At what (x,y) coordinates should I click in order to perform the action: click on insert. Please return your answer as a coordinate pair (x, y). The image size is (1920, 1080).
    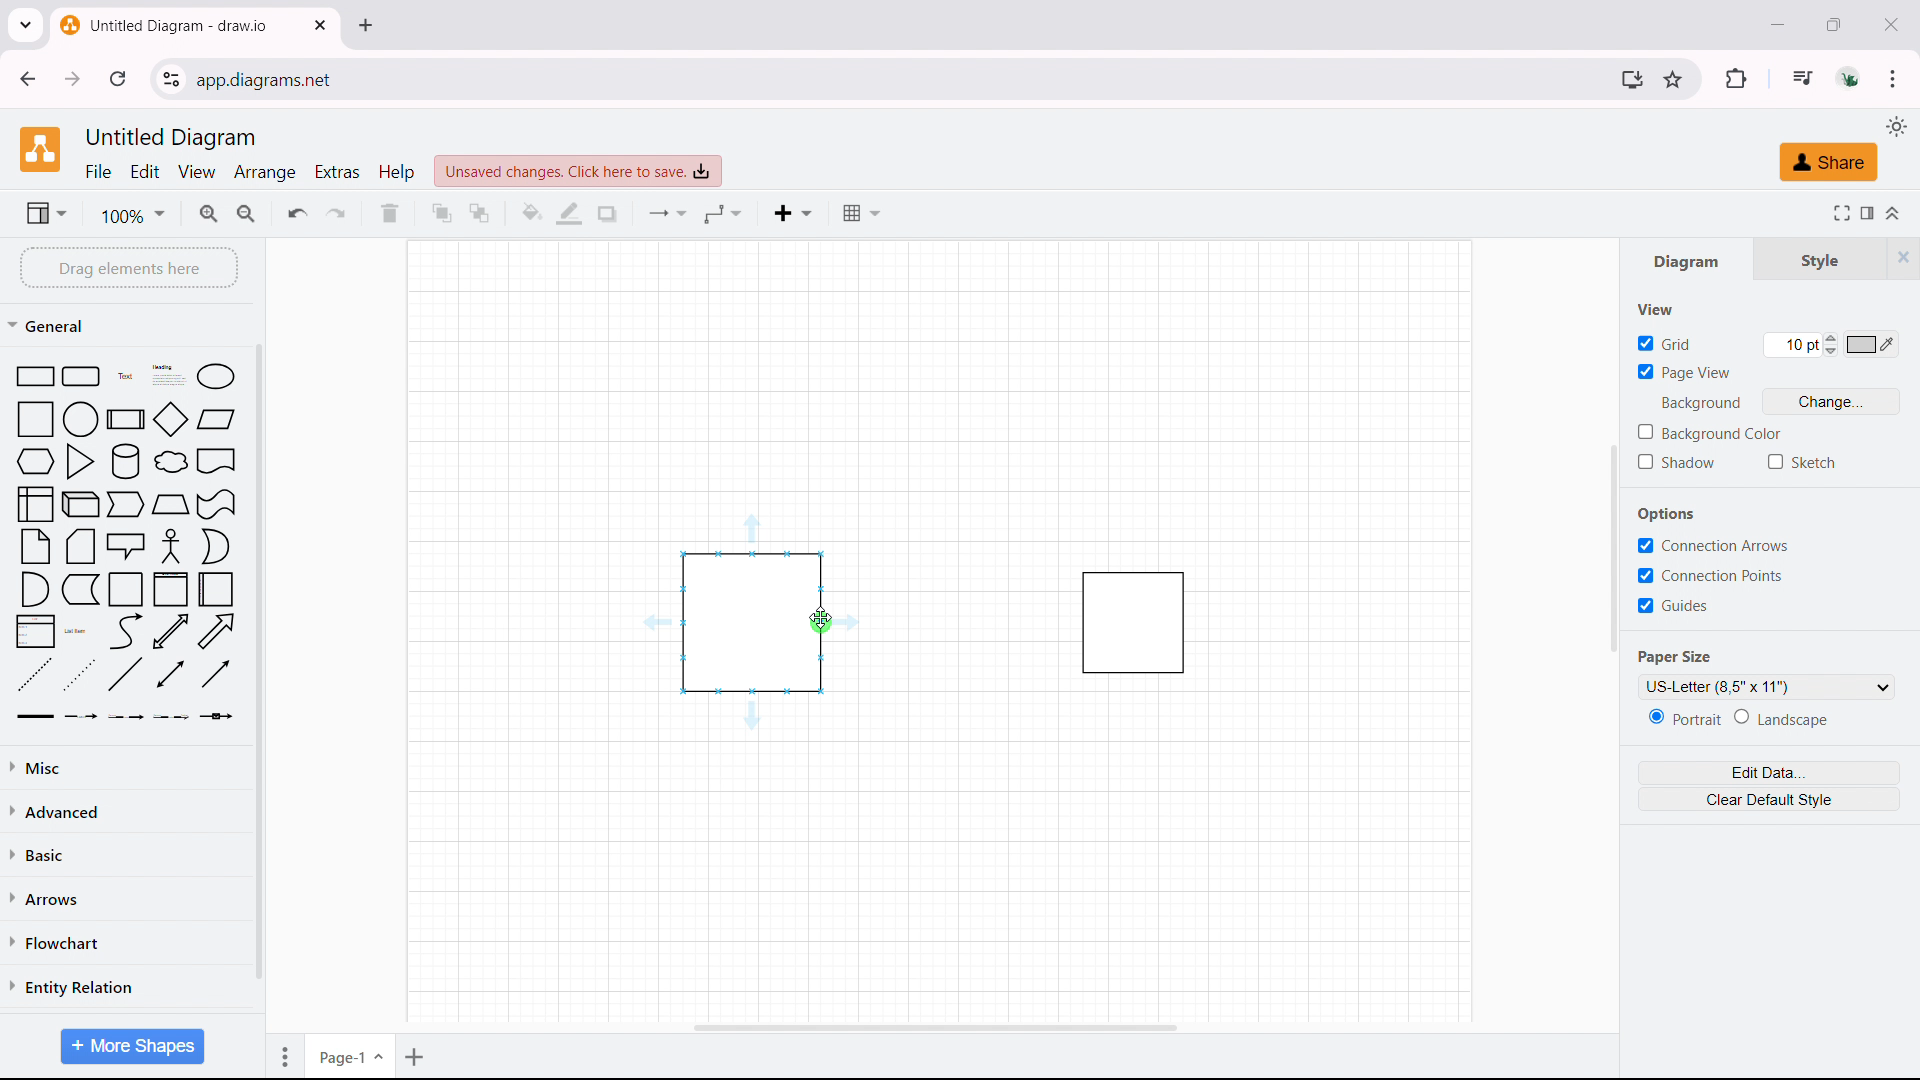
    Looking at the image, I should click on (793, 213).